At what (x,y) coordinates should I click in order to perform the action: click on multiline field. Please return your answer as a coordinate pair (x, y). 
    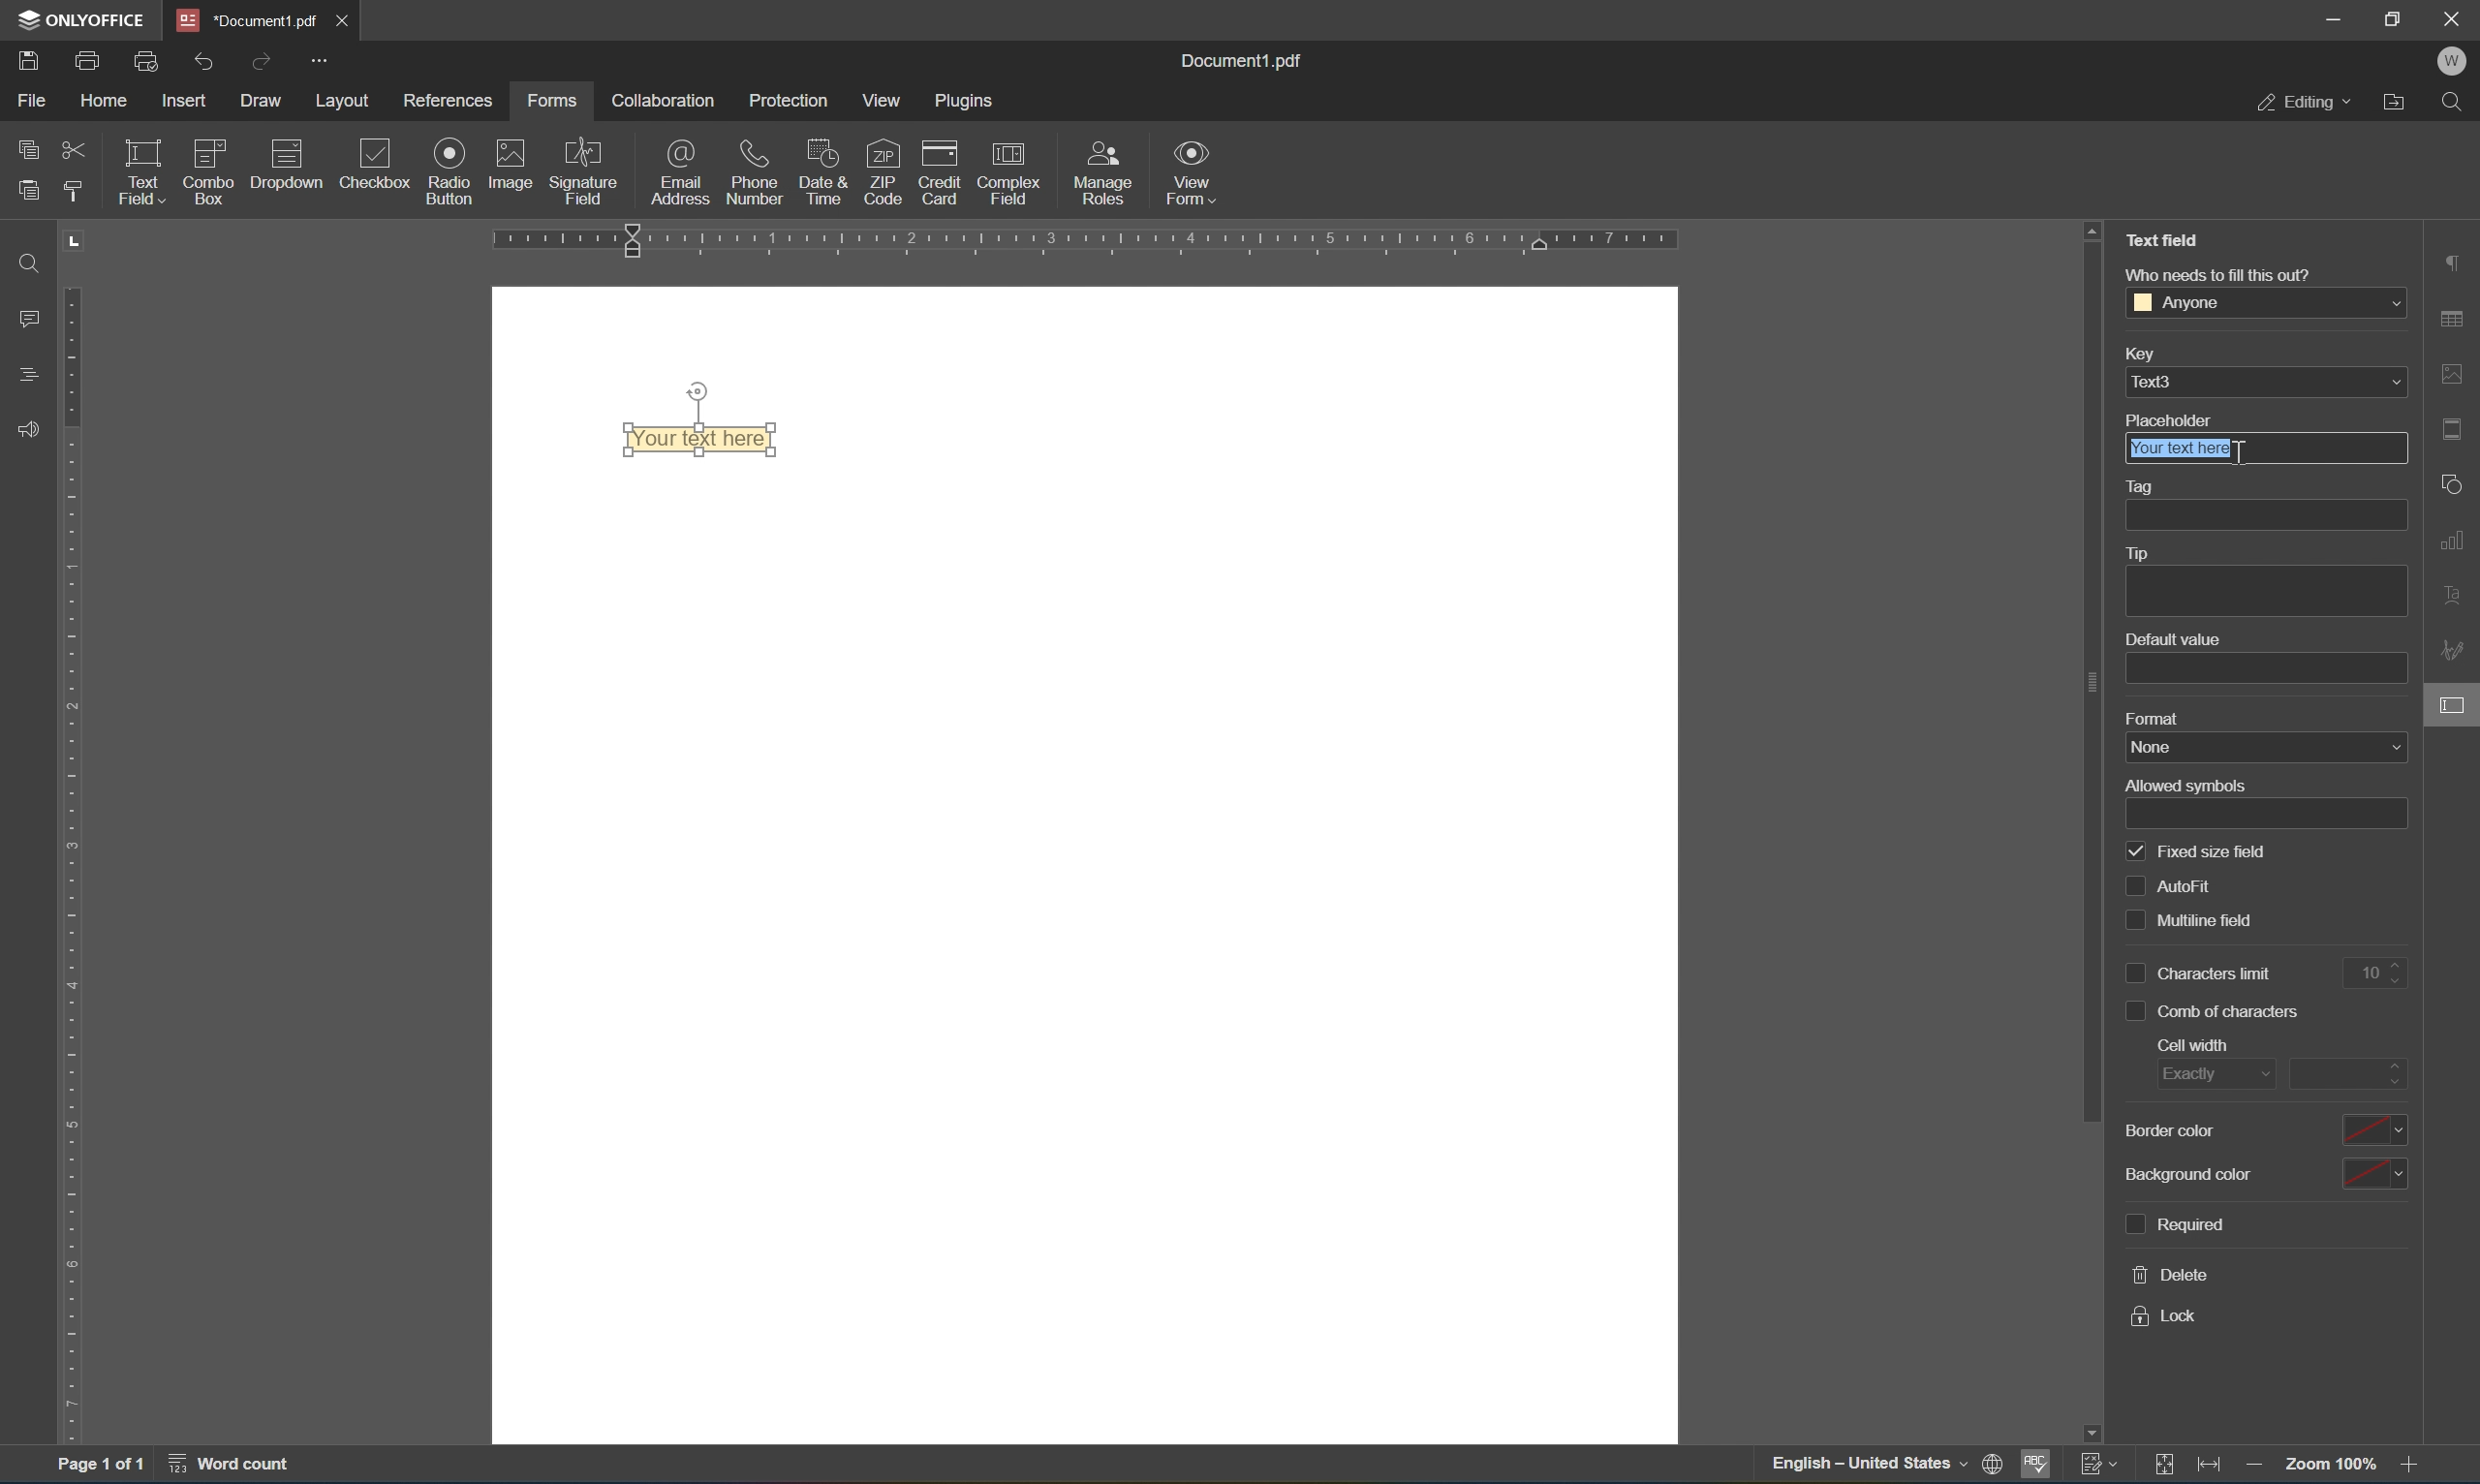
    Looking at the image, I should click on (2187, 920).